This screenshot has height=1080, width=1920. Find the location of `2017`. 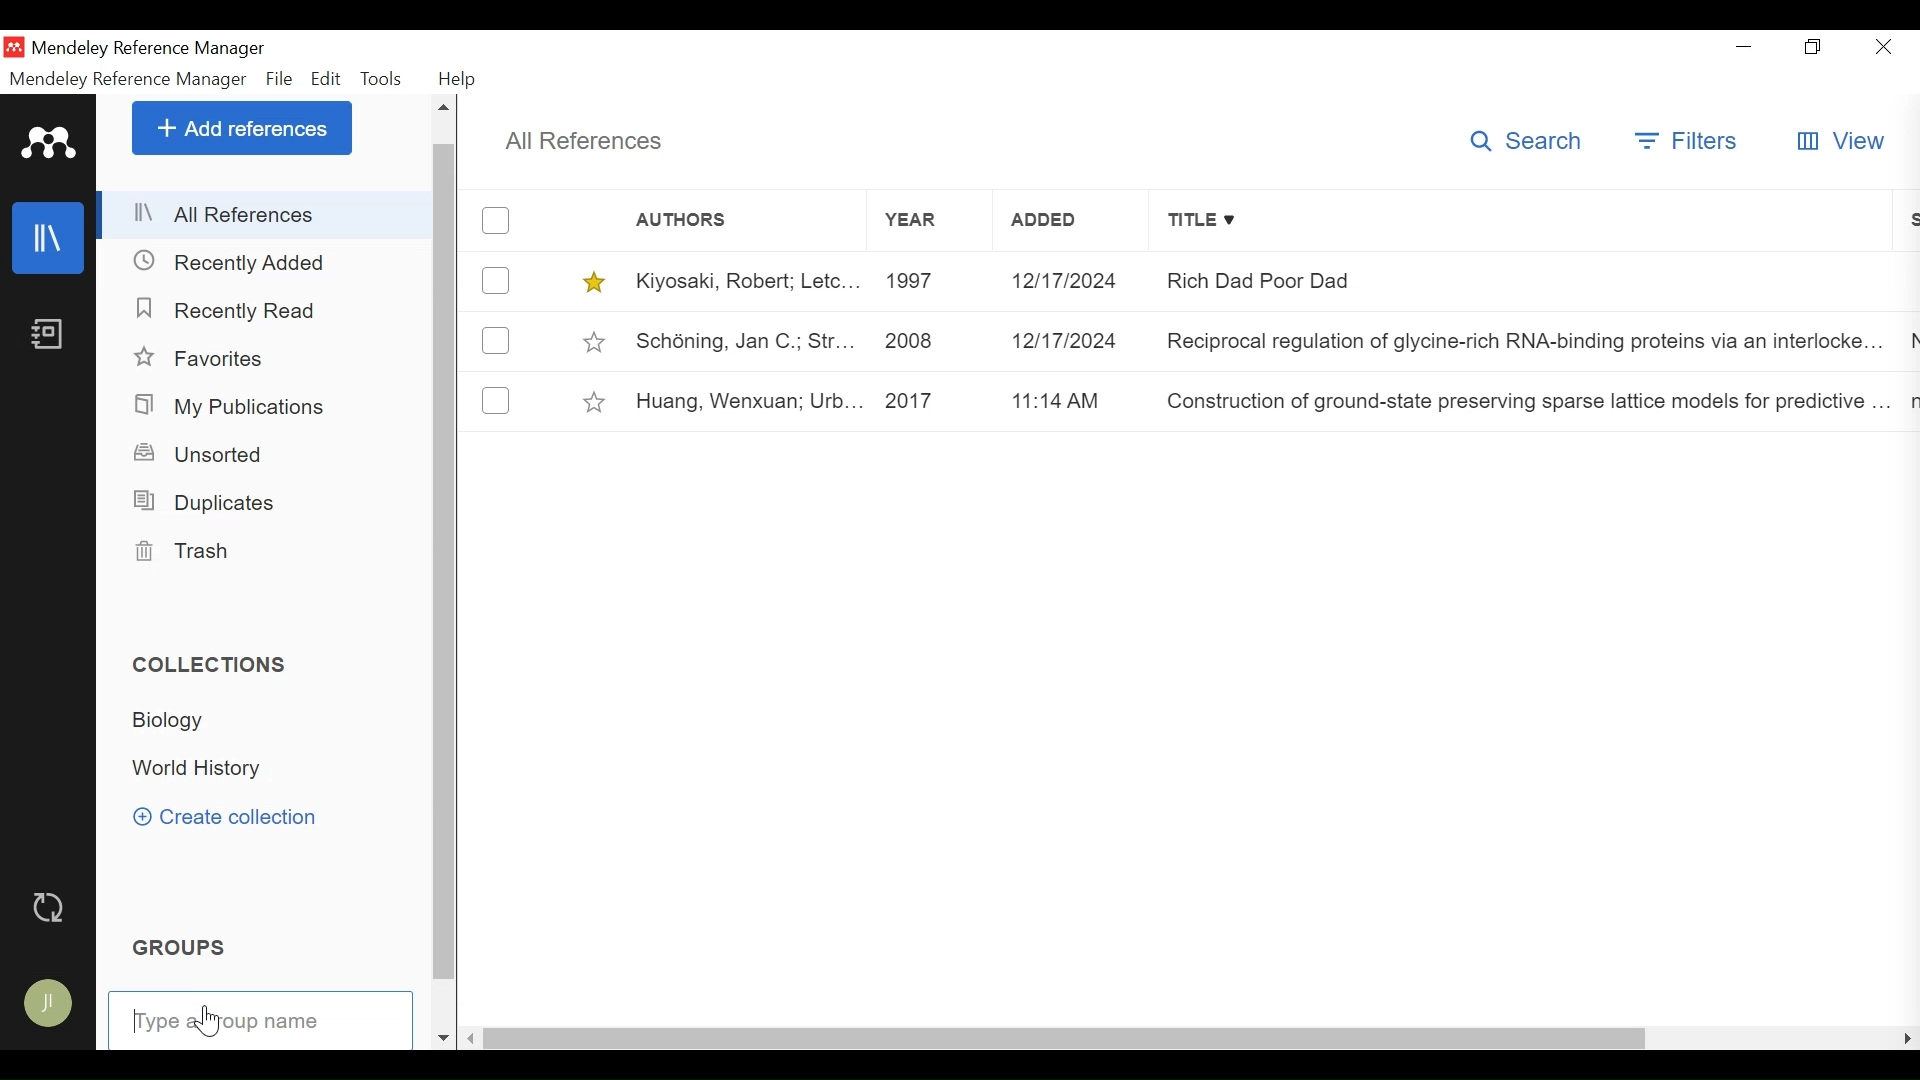

2017 is located at coordinates (931, 401).